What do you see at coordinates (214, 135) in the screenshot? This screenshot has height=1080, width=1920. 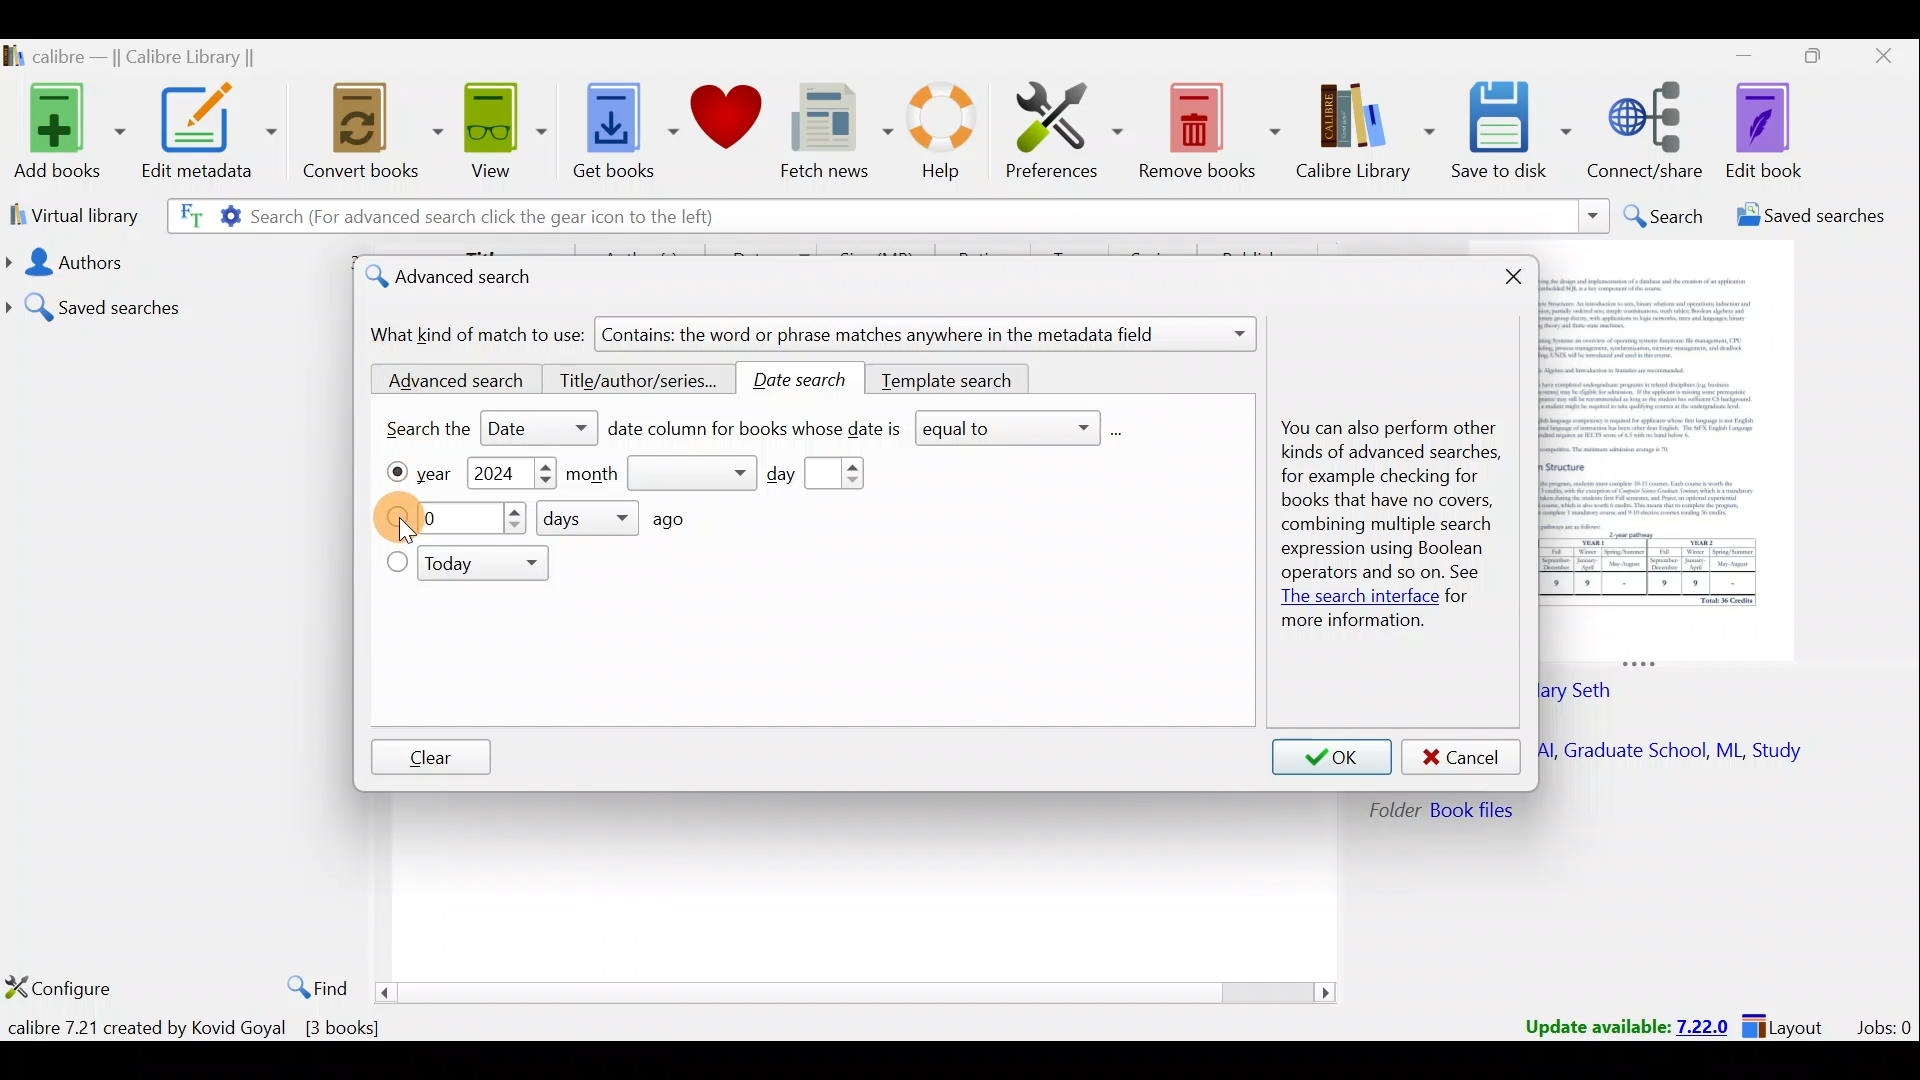 I see `Edit metadata` at bounding box center [214, 135].